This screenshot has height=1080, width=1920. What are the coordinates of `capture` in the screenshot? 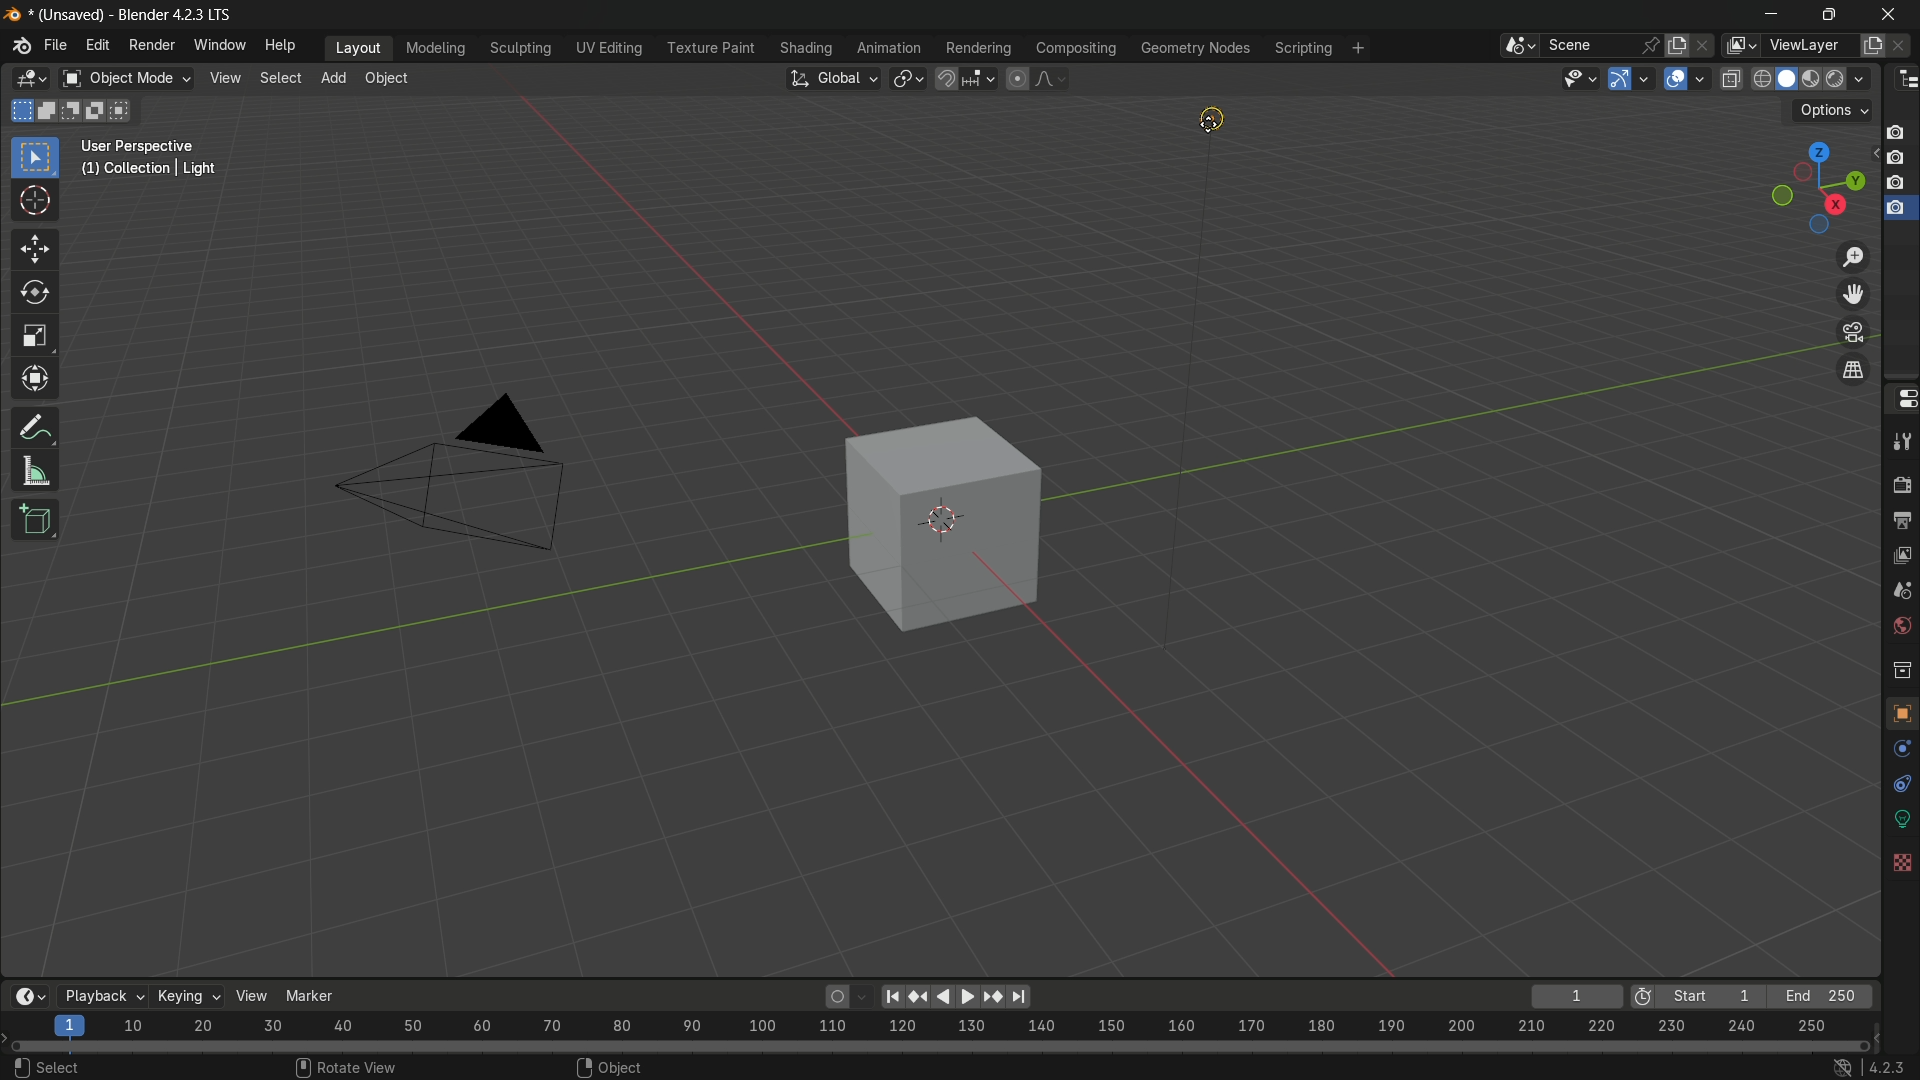 It's located at (1896, 127).